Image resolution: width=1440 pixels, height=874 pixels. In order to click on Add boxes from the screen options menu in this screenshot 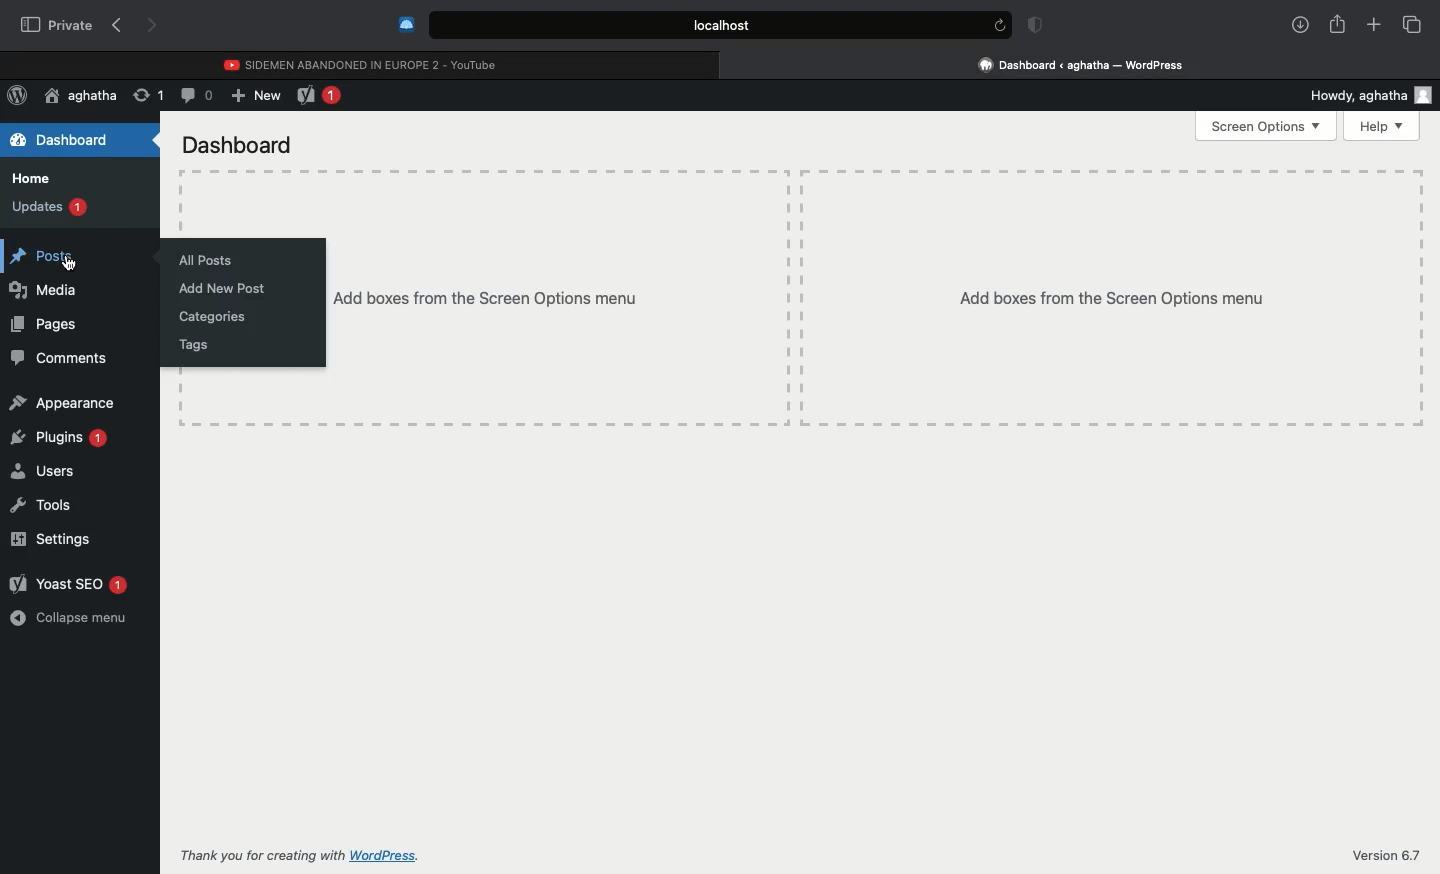, I will do `click(1114, 296)`.